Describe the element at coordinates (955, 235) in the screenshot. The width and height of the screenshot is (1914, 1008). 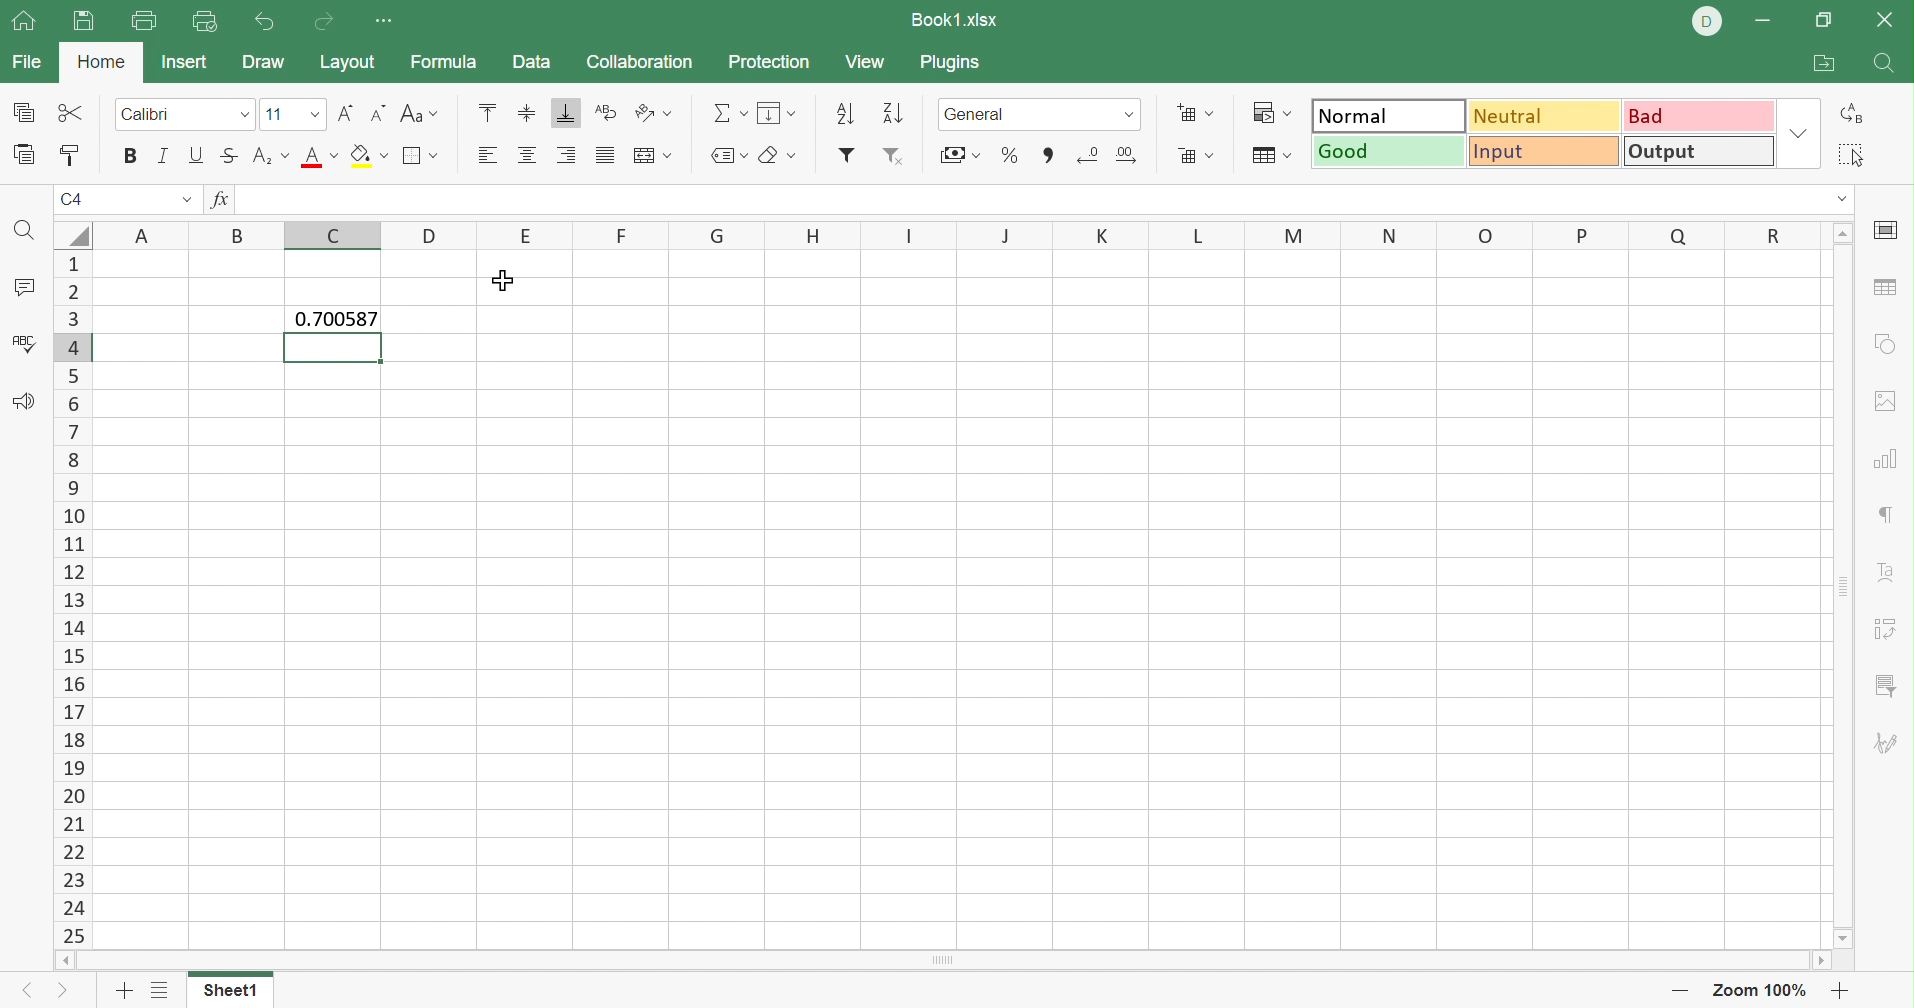
I see `Column names` at that location.